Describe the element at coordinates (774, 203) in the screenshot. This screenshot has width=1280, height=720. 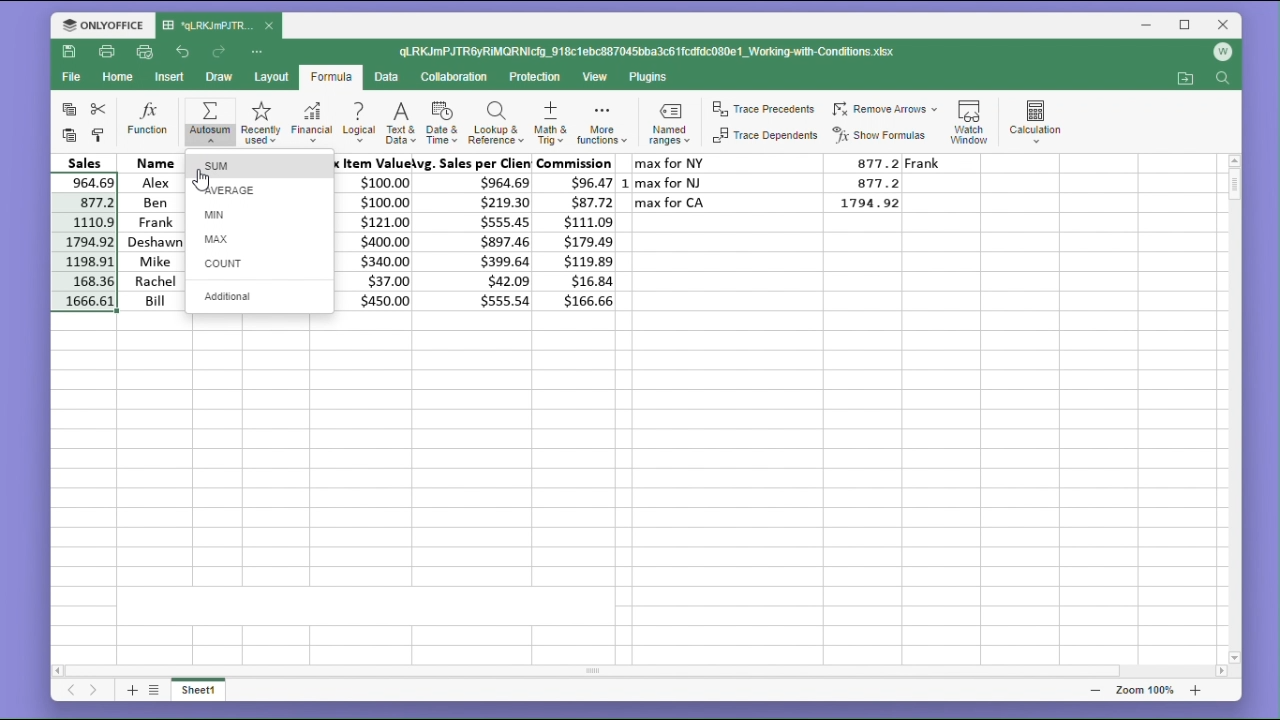
I see `max for CA 1794.92` at that location.